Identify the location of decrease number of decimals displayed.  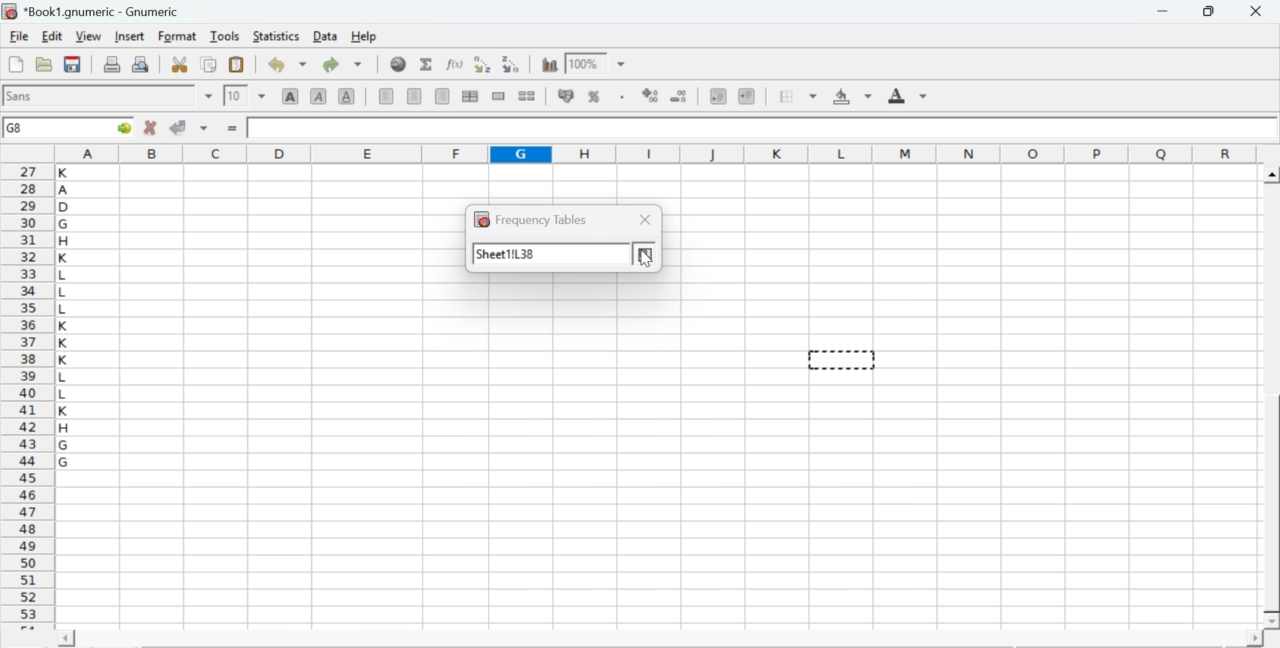
(650, 96).